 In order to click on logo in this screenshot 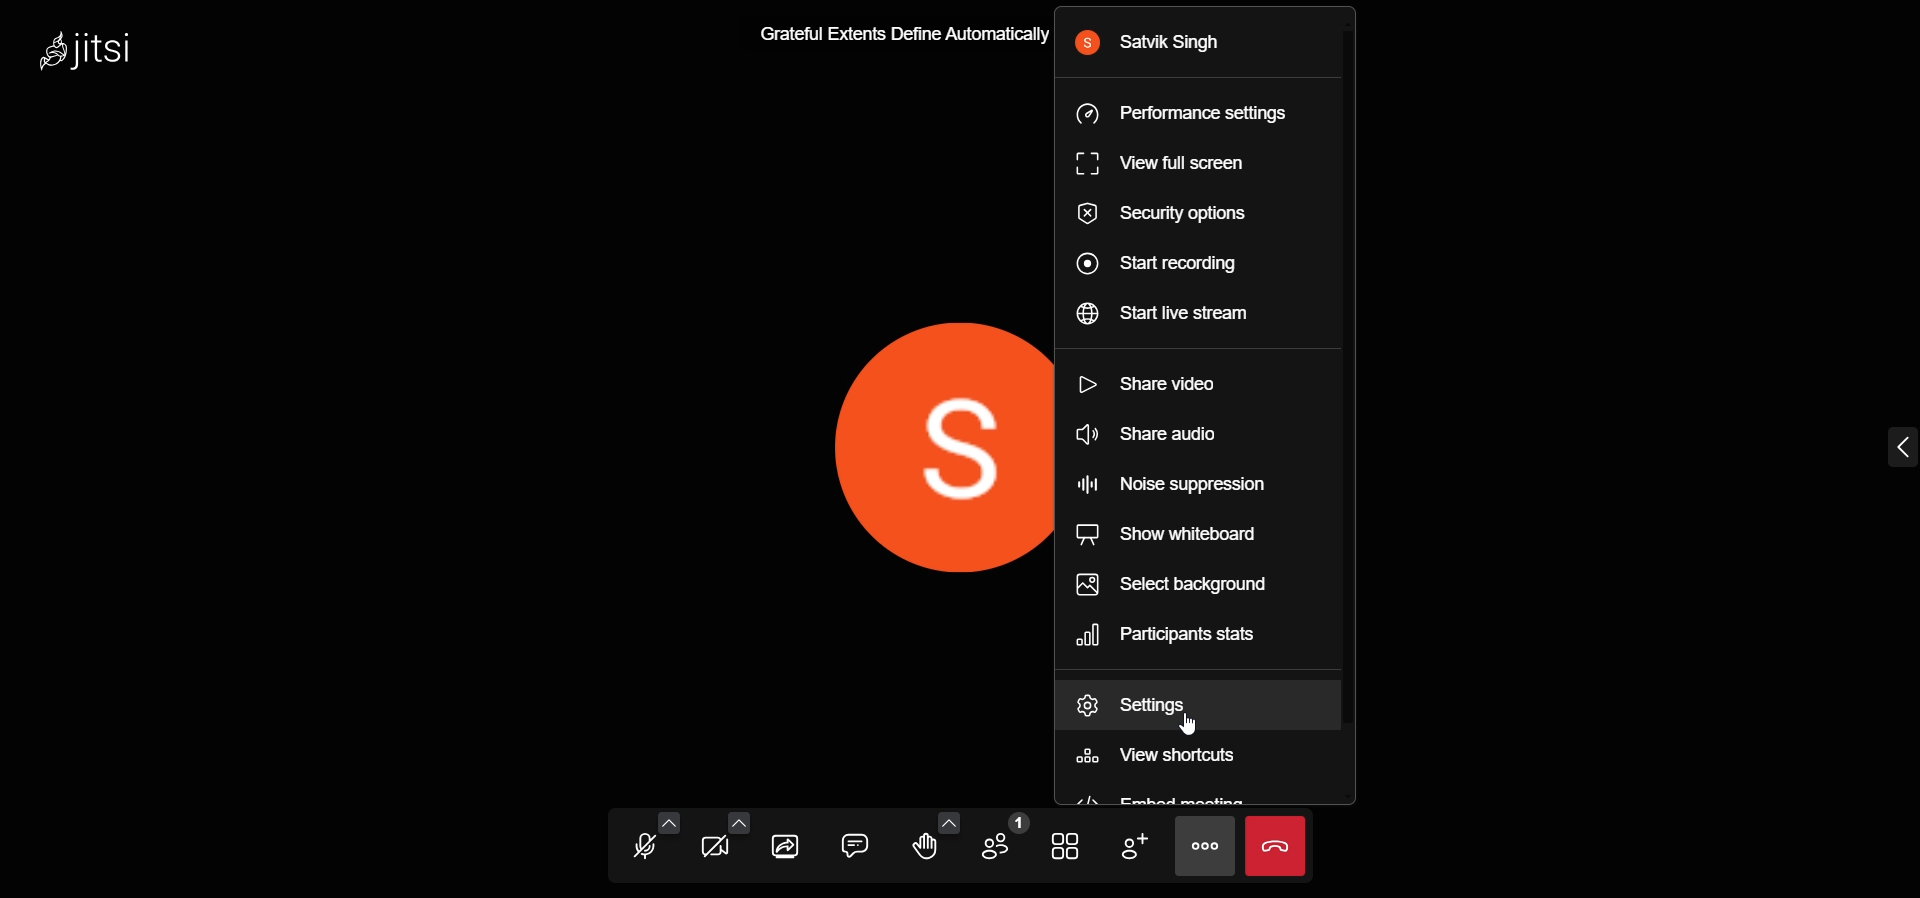, I will do `click(89, 52)`.